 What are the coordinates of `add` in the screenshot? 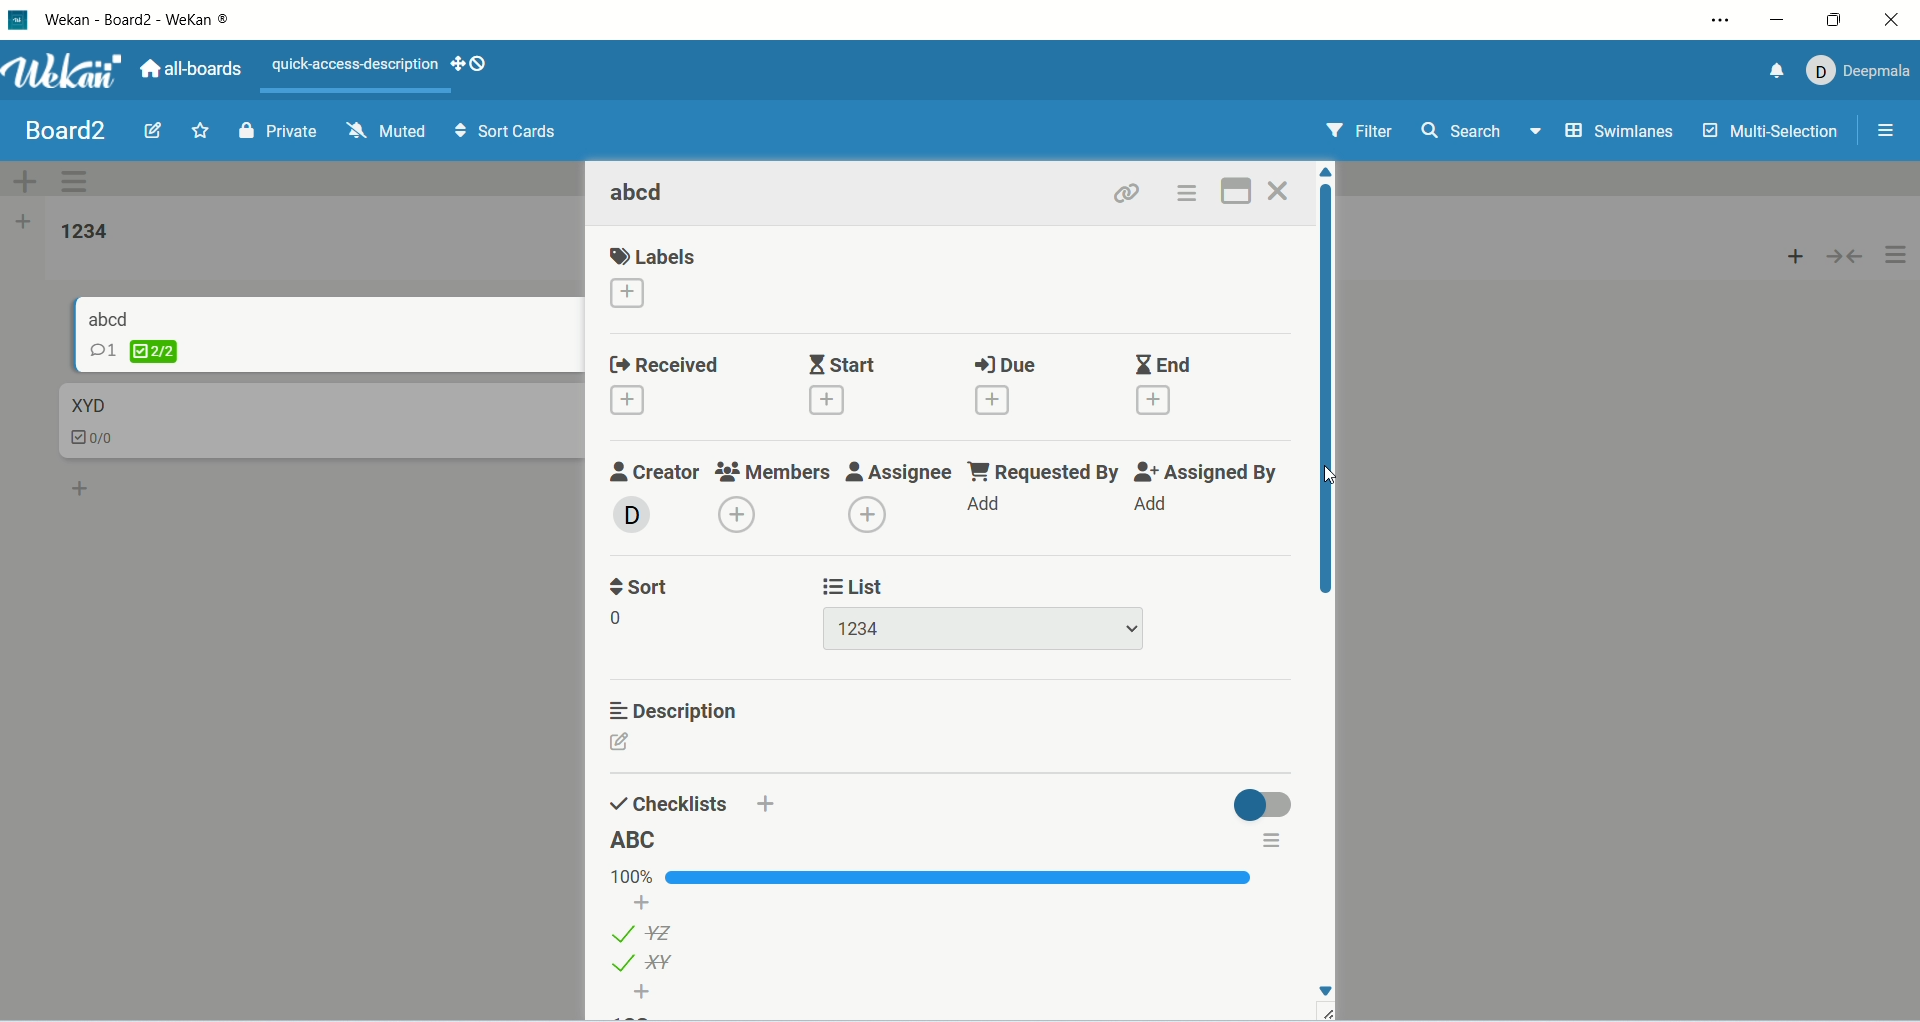 It's located at (1790, 260).